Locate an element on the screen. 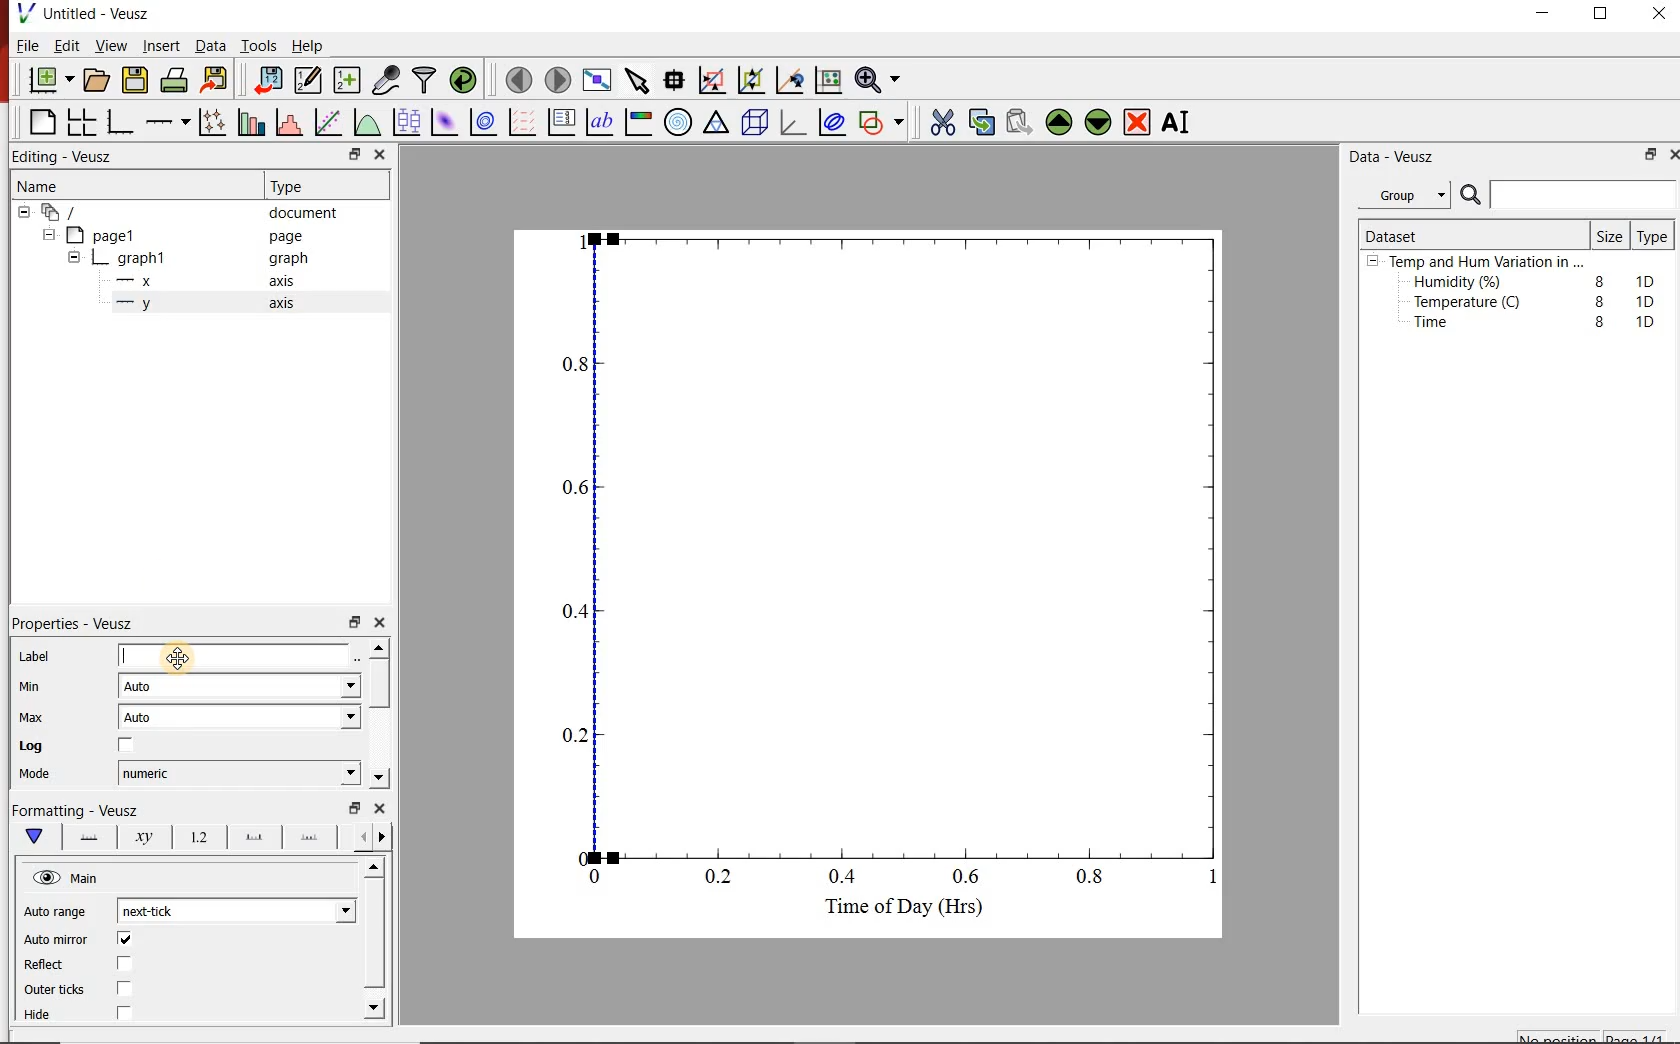  x is located at coordinates (144, 281).